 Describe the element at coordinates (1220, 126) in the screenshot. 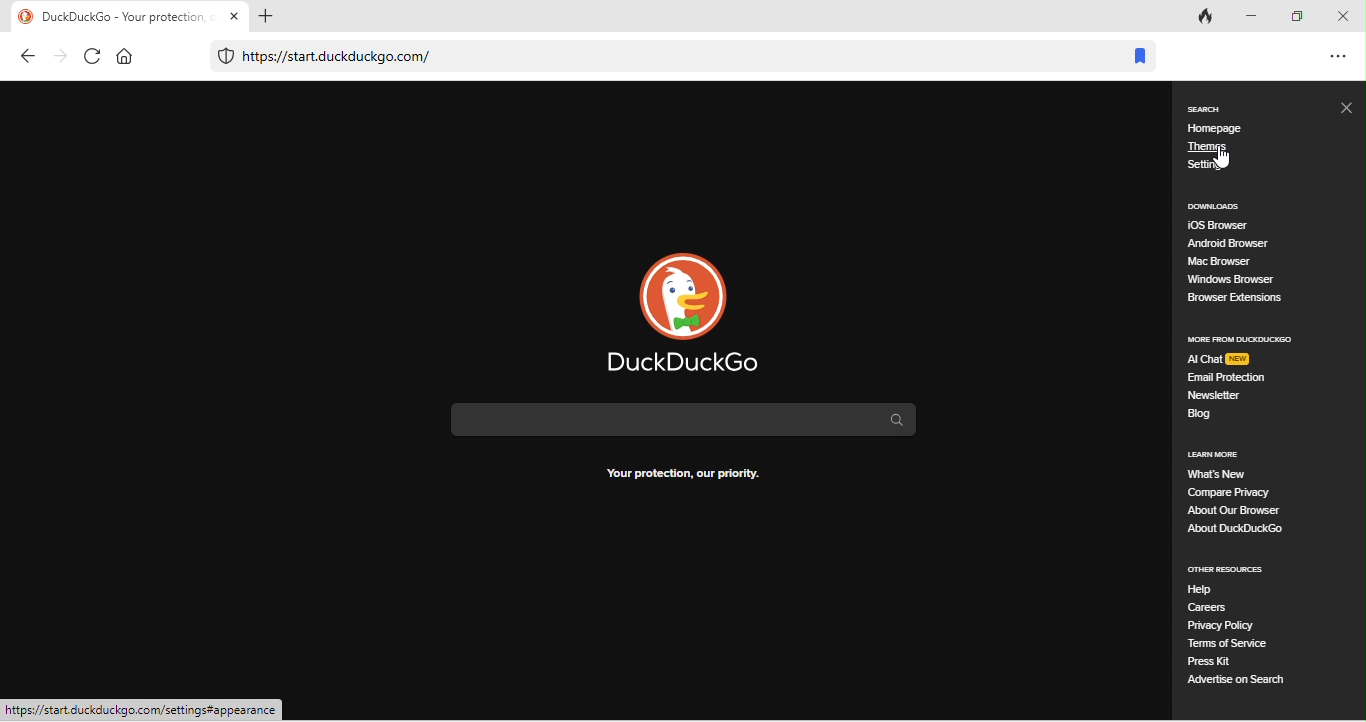

I see `homepage` at that location.